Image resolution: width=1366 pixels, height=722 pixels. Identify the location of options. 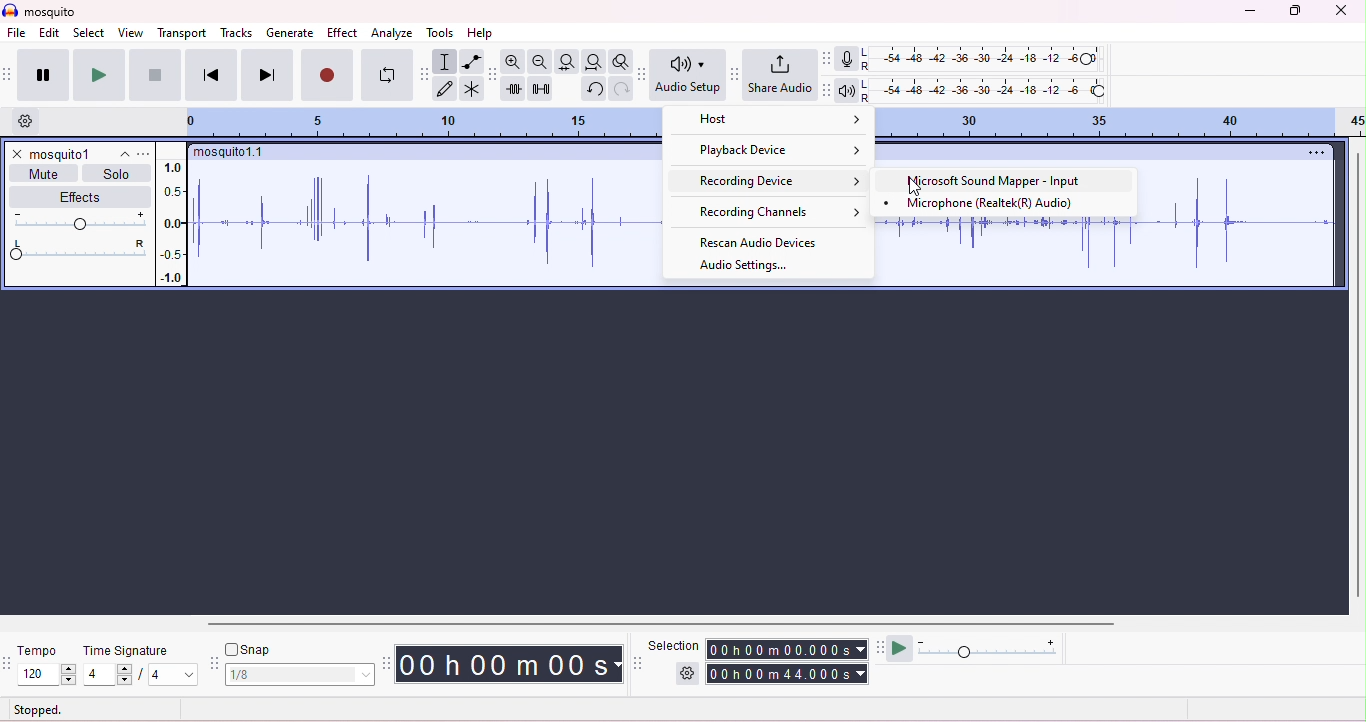
(144, 154).